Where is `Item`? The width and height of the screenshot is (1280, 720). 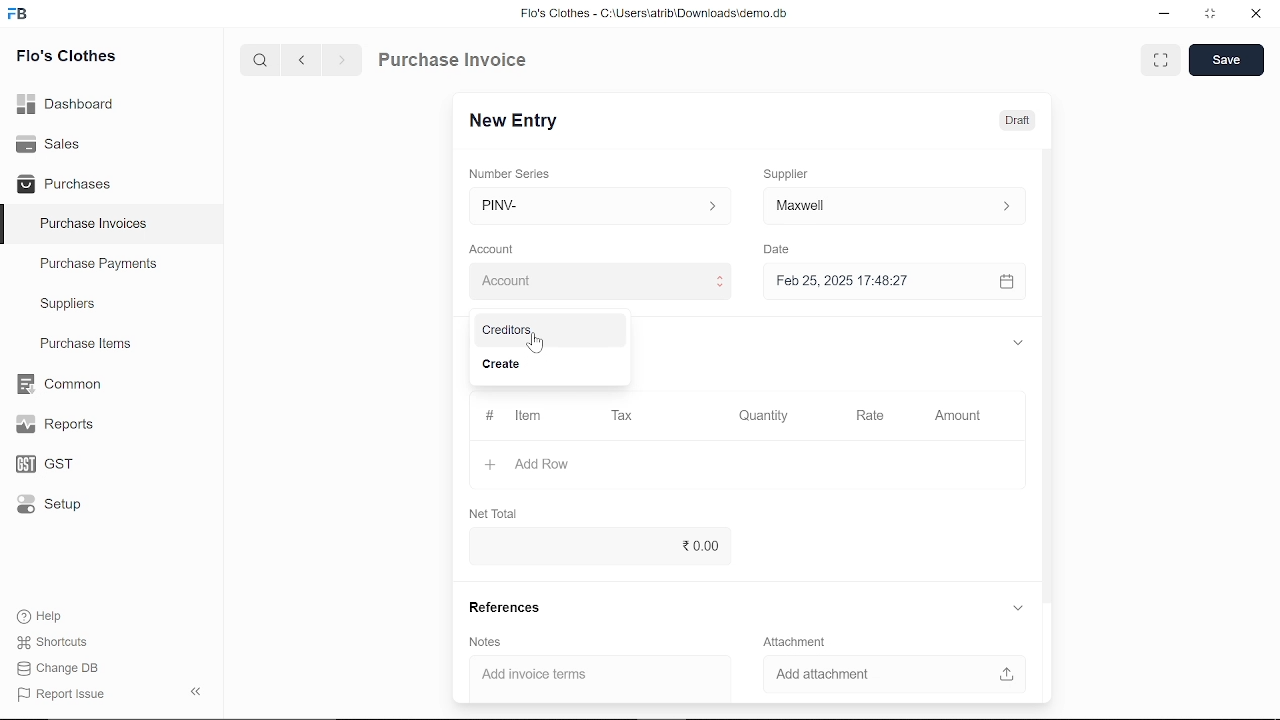 Item is located at coordinates (514, 416).